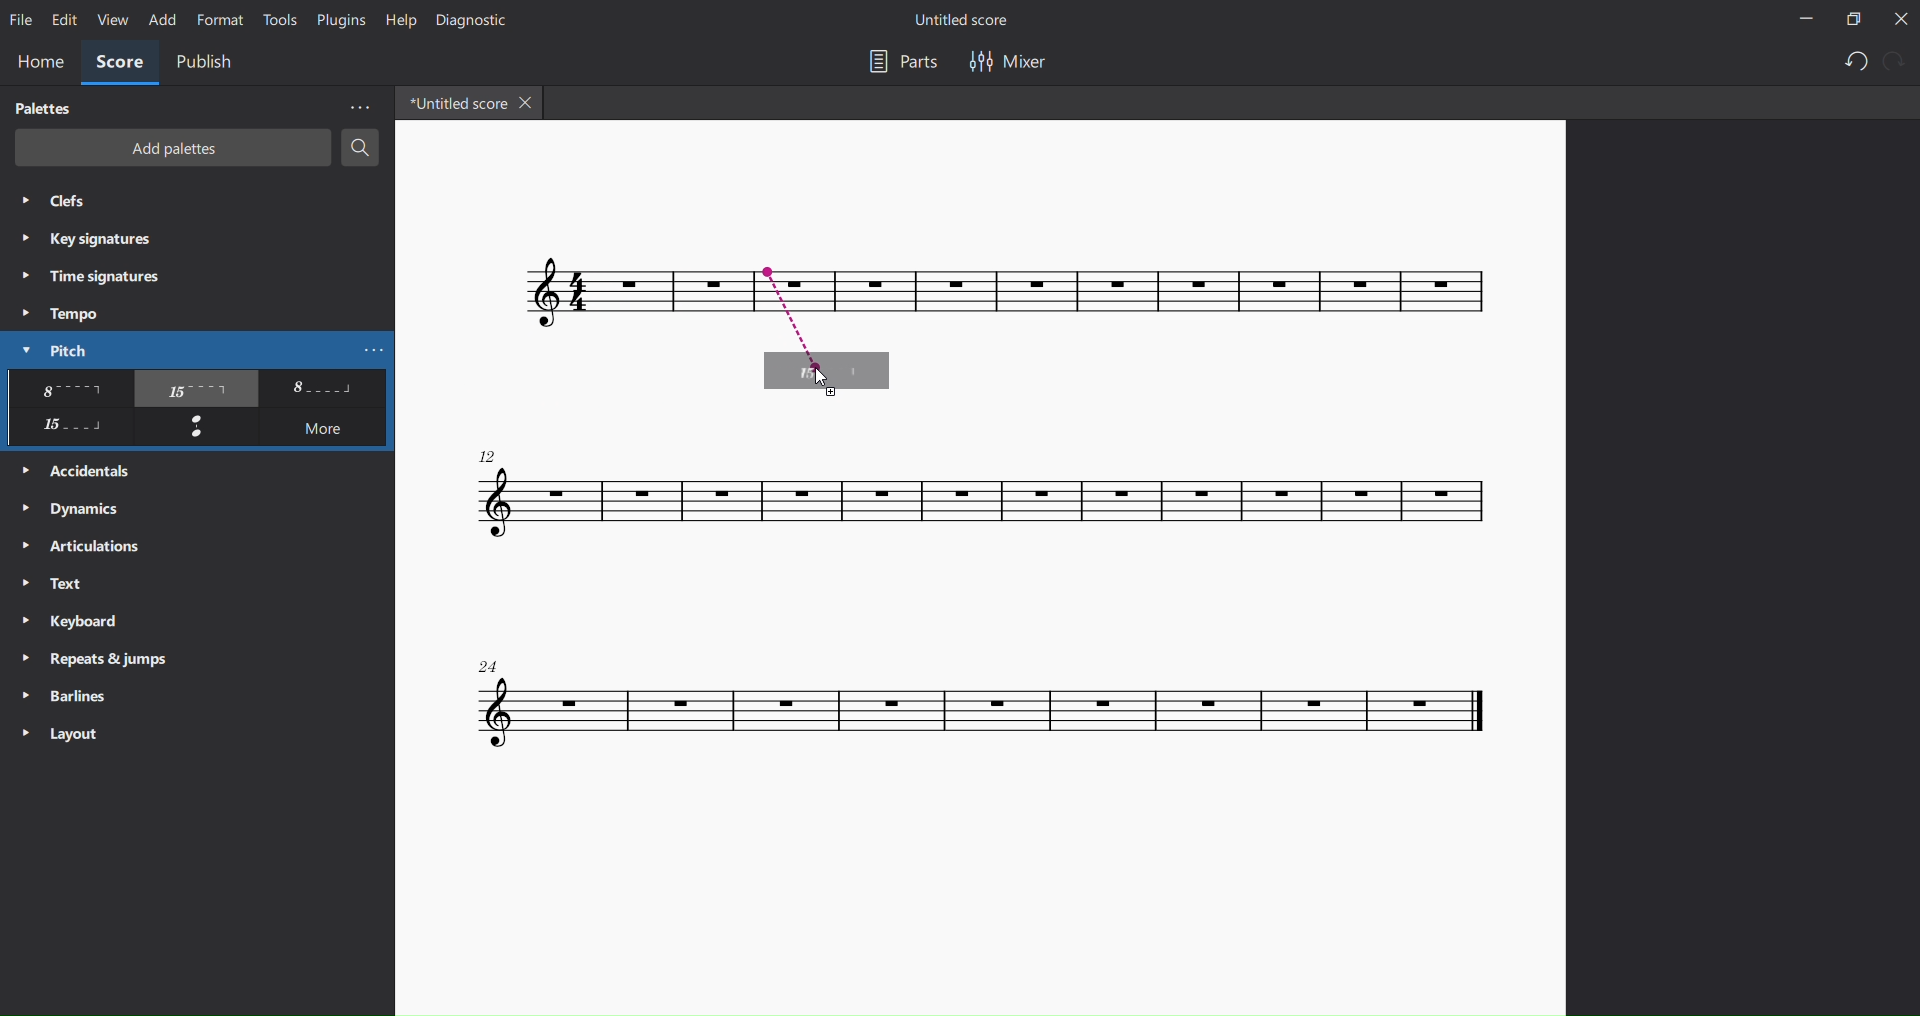 The height and width of the screenshot is (1016, 1920). I want to click on layout, so click(70, 731).